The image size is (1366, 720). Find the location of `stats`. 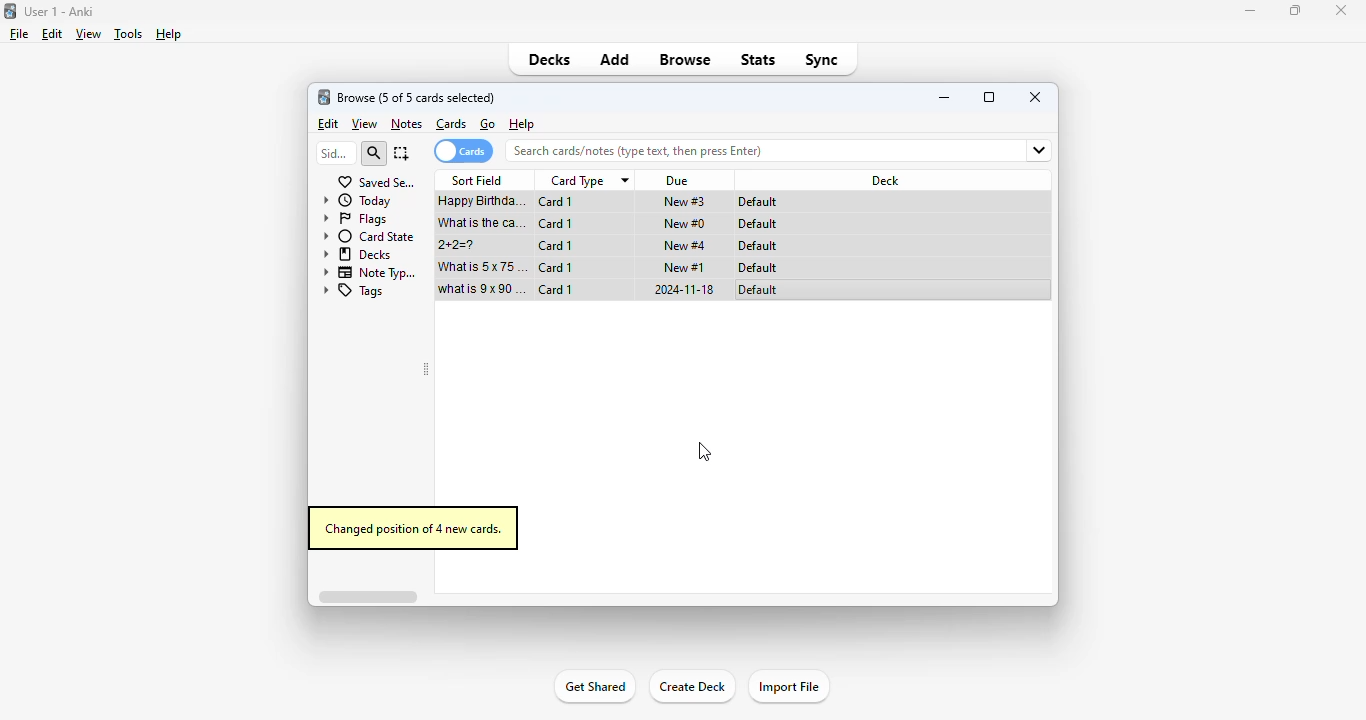

stats is located at coordinates (759, 59).